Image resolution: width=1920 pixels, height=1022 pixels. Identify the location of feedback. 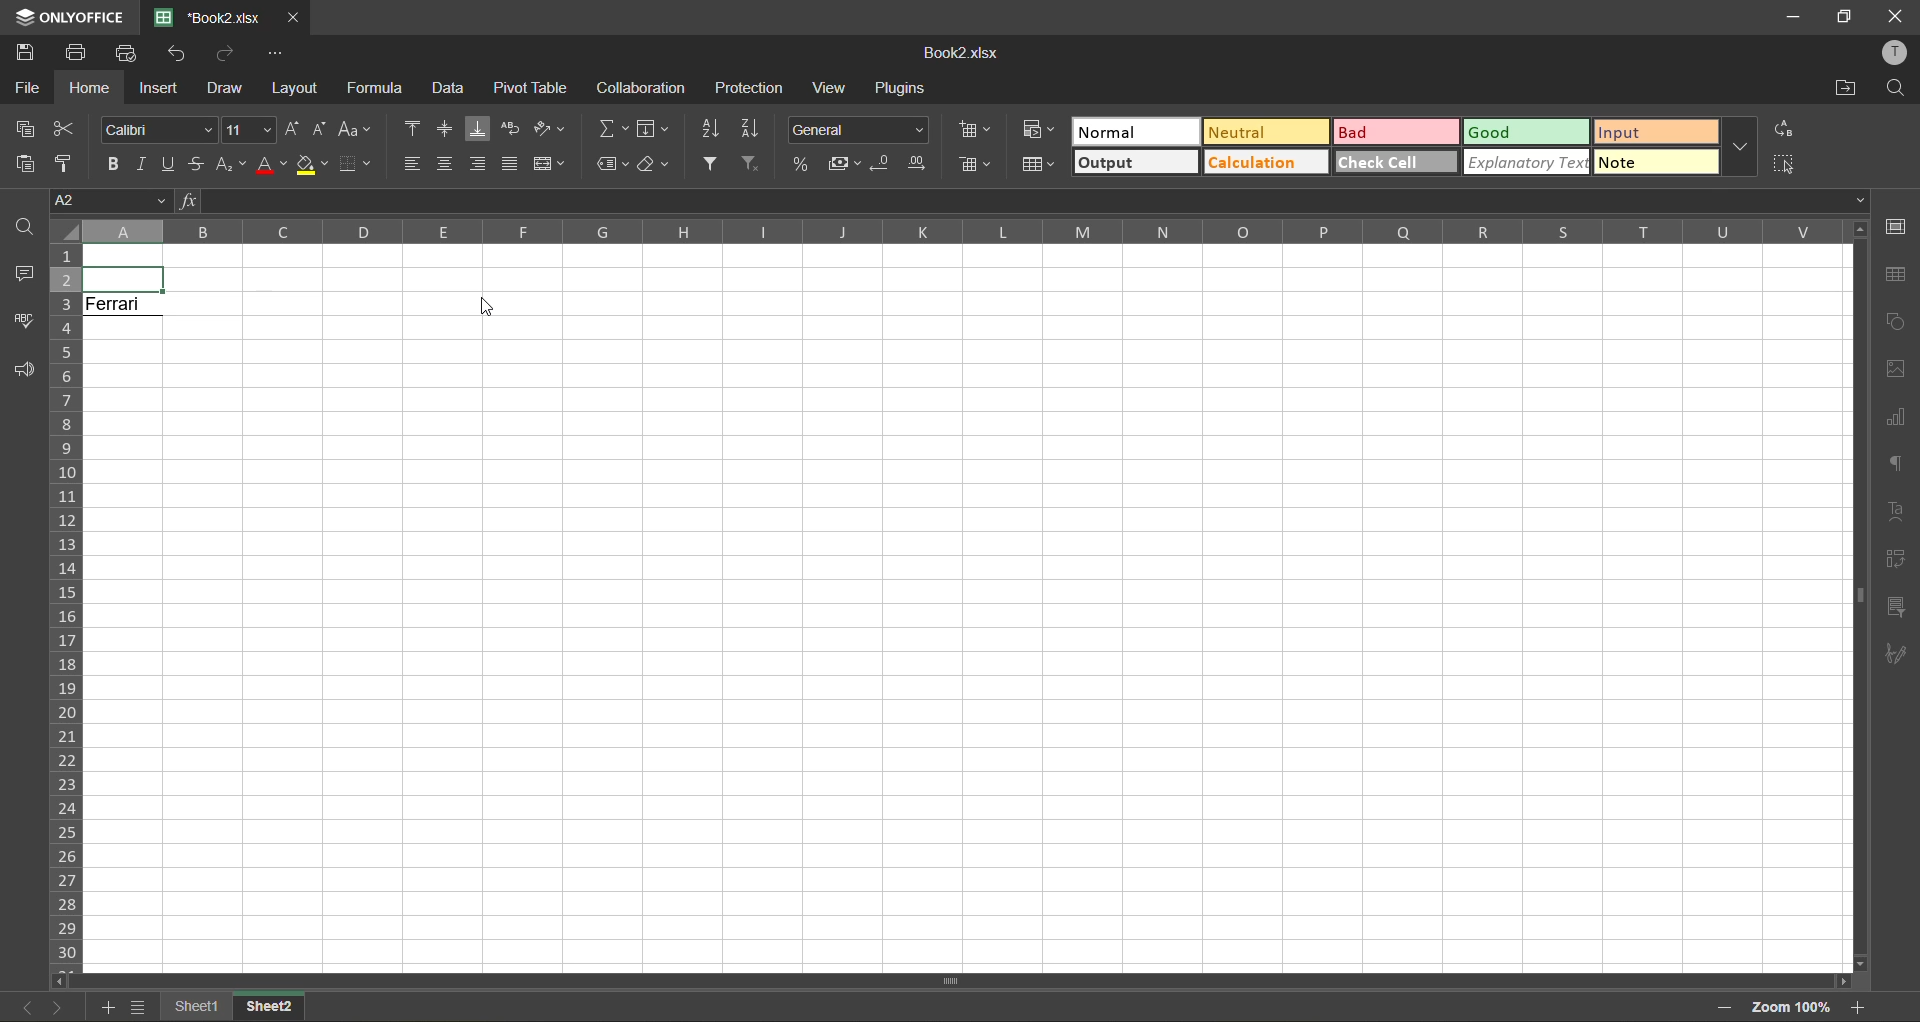
(26, 371).